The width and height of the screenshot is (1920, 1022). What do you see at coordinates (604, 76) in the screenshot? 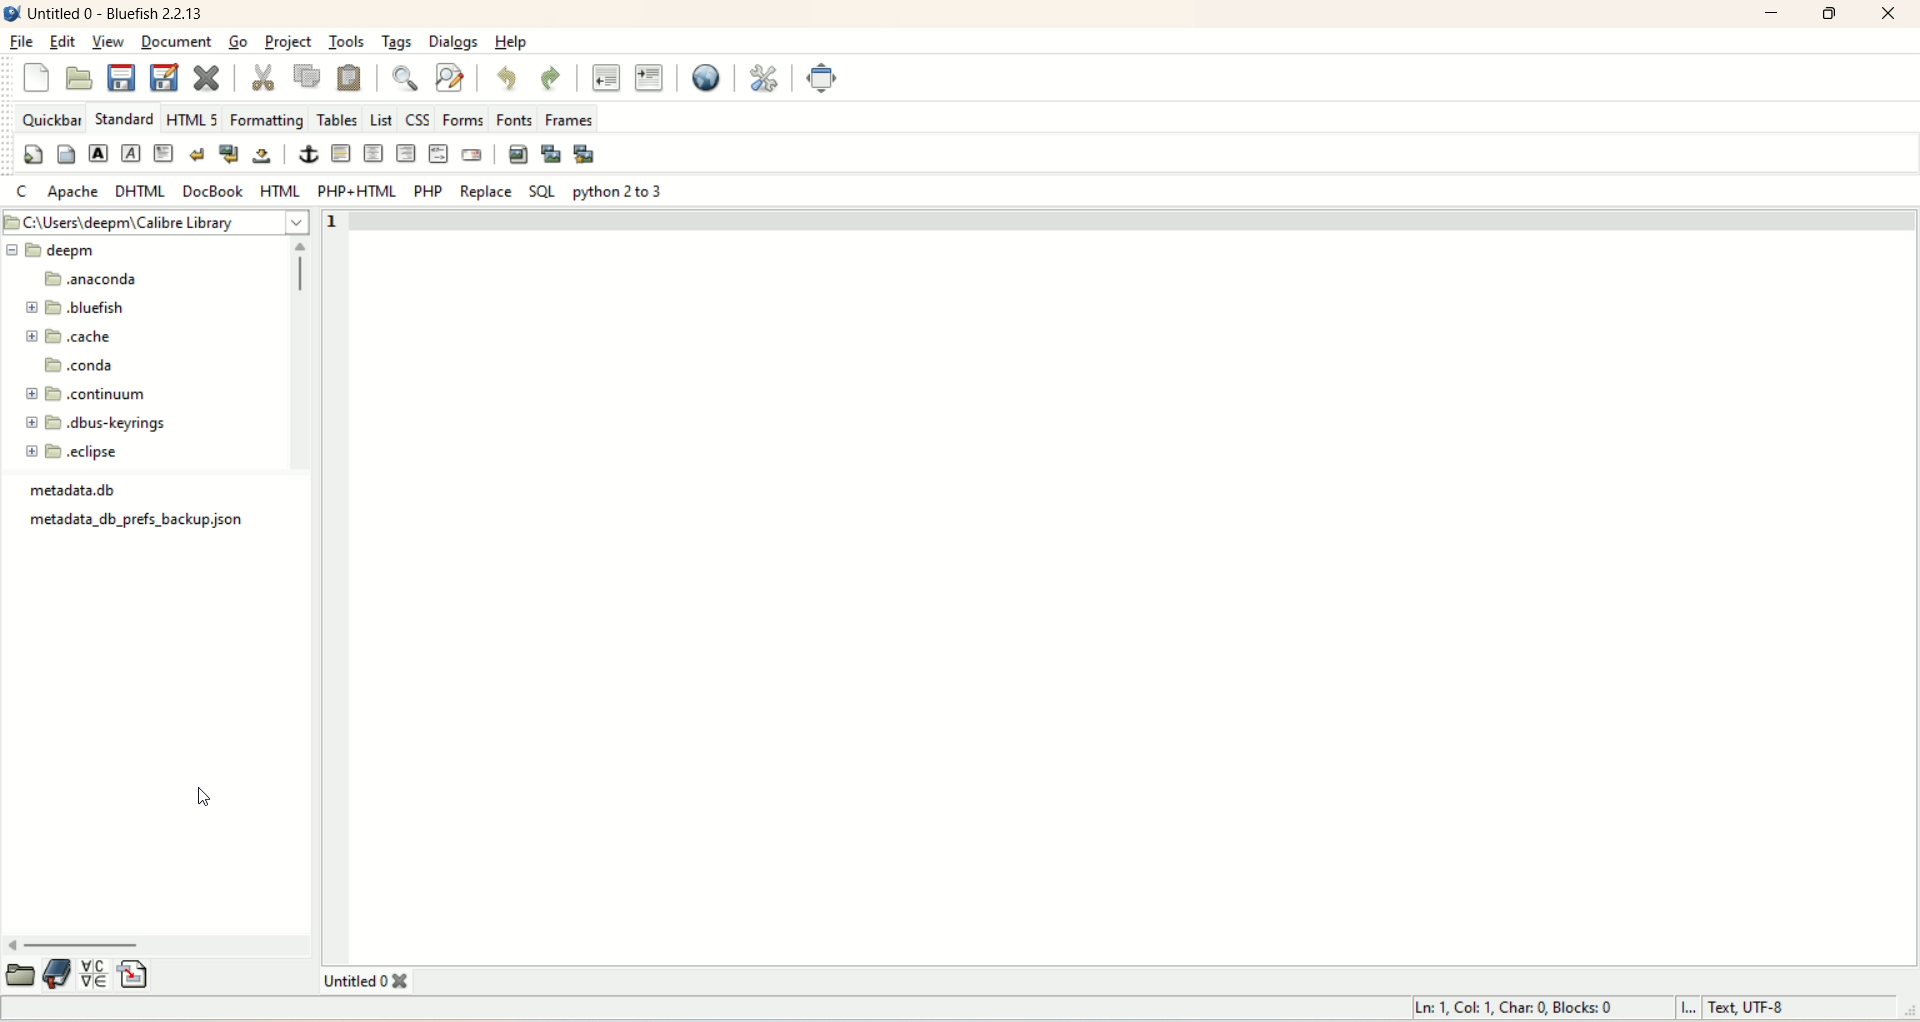
I see `unindent` at bounding box center [604, 76].